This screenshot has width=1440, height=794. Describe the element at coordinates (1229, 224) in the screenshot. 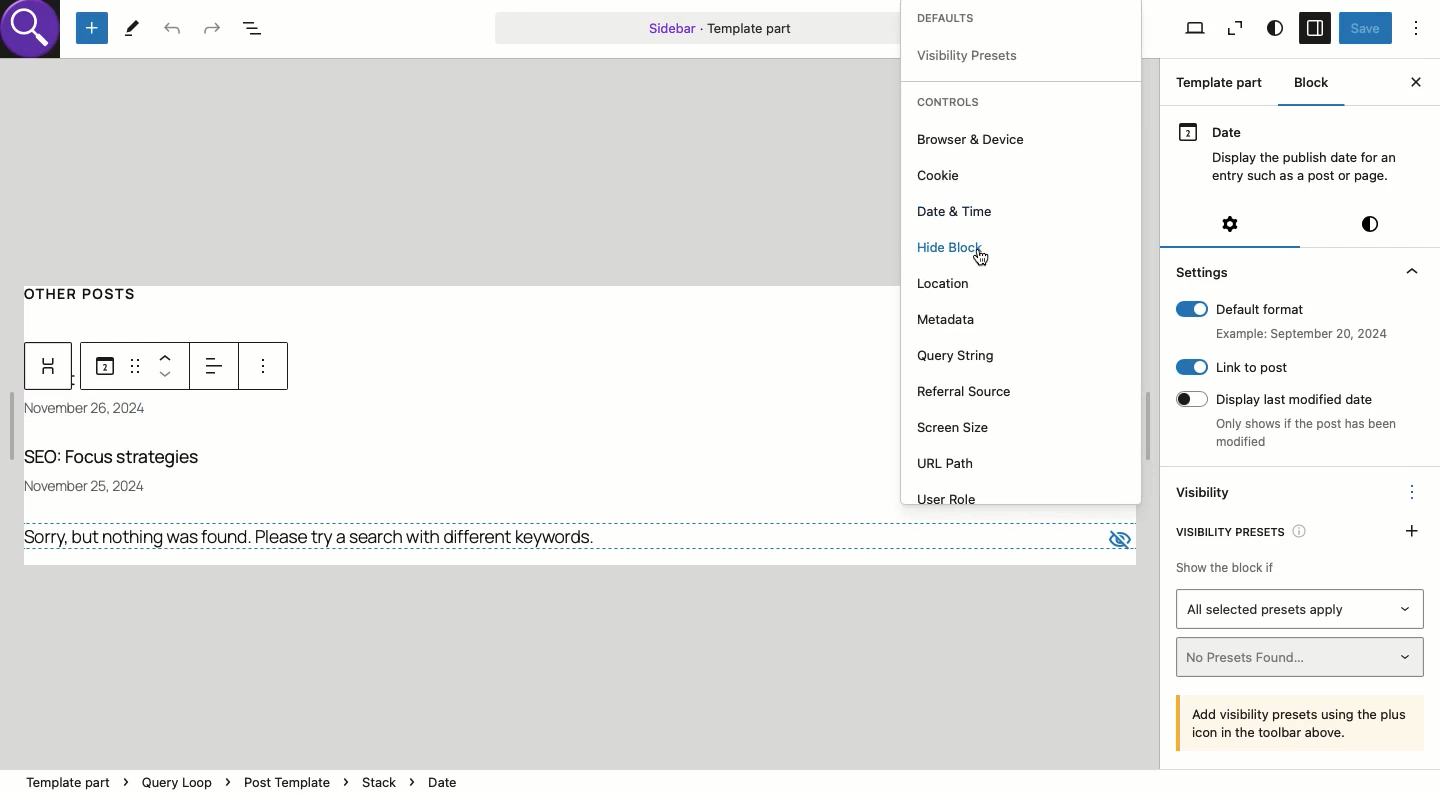

I see `Settings` at that location.